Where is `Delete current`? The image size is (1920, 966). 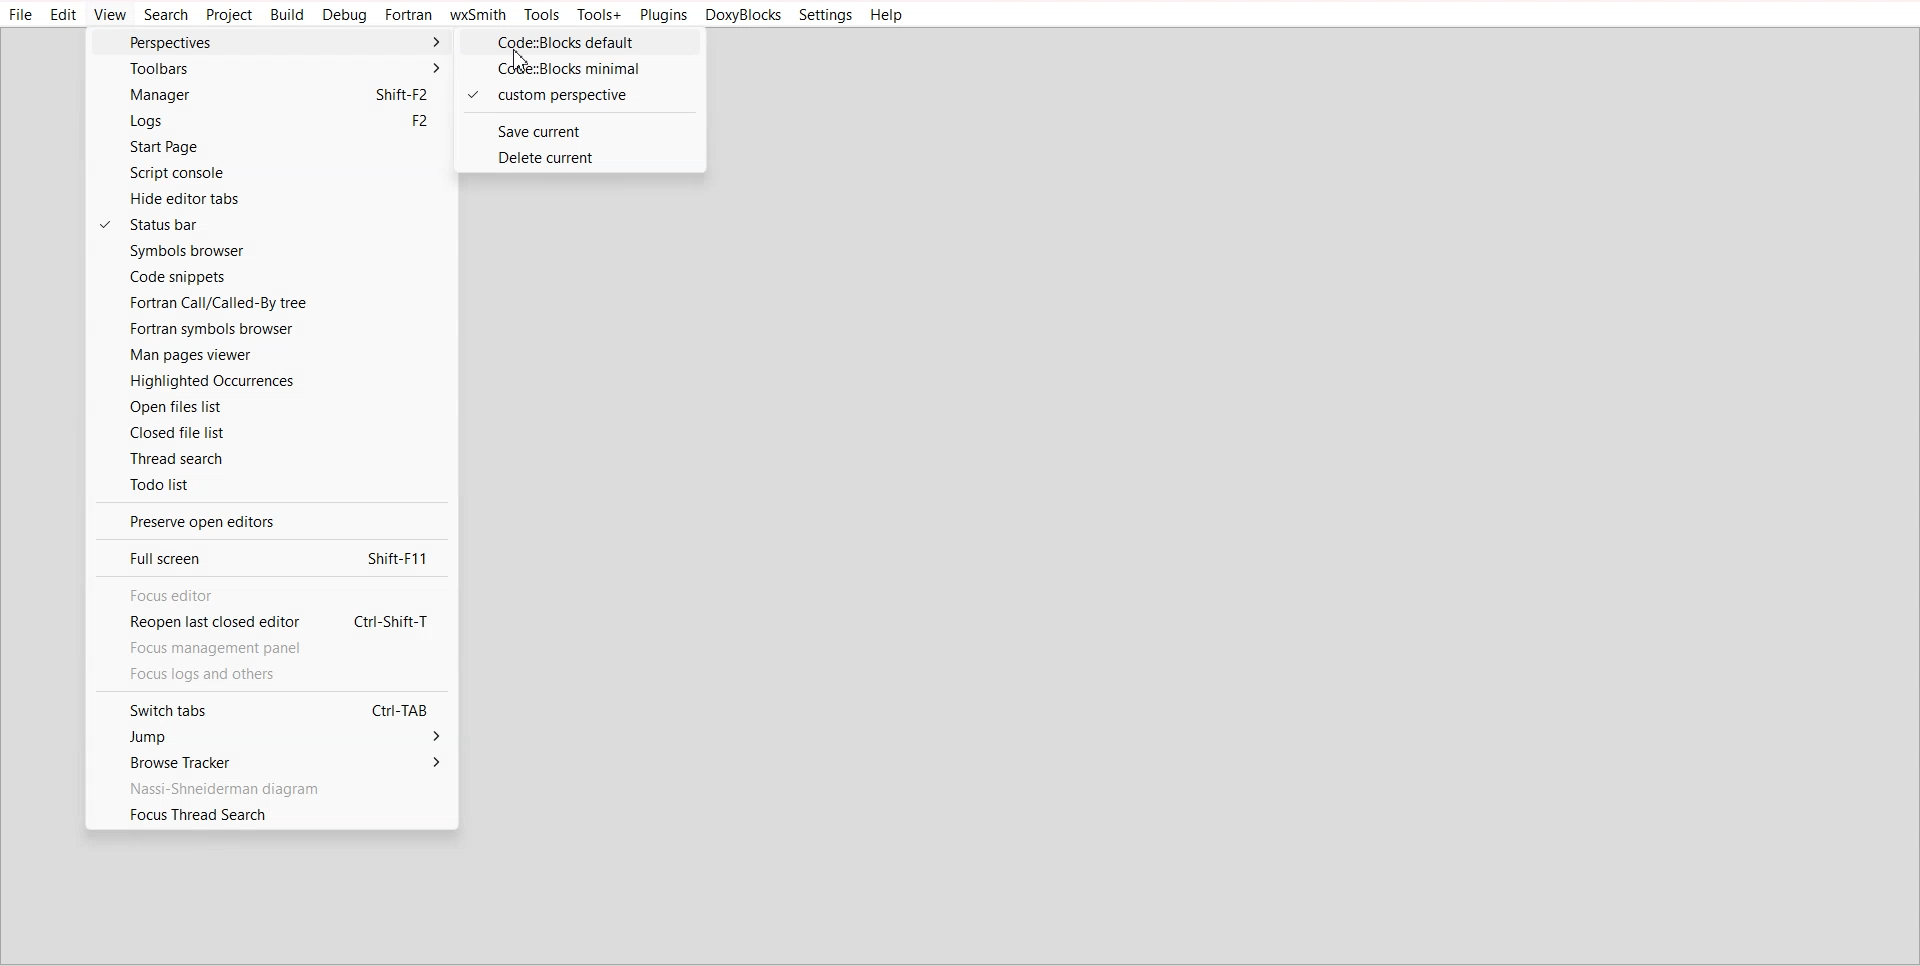 Delete current is located at coordinates (579, 156).